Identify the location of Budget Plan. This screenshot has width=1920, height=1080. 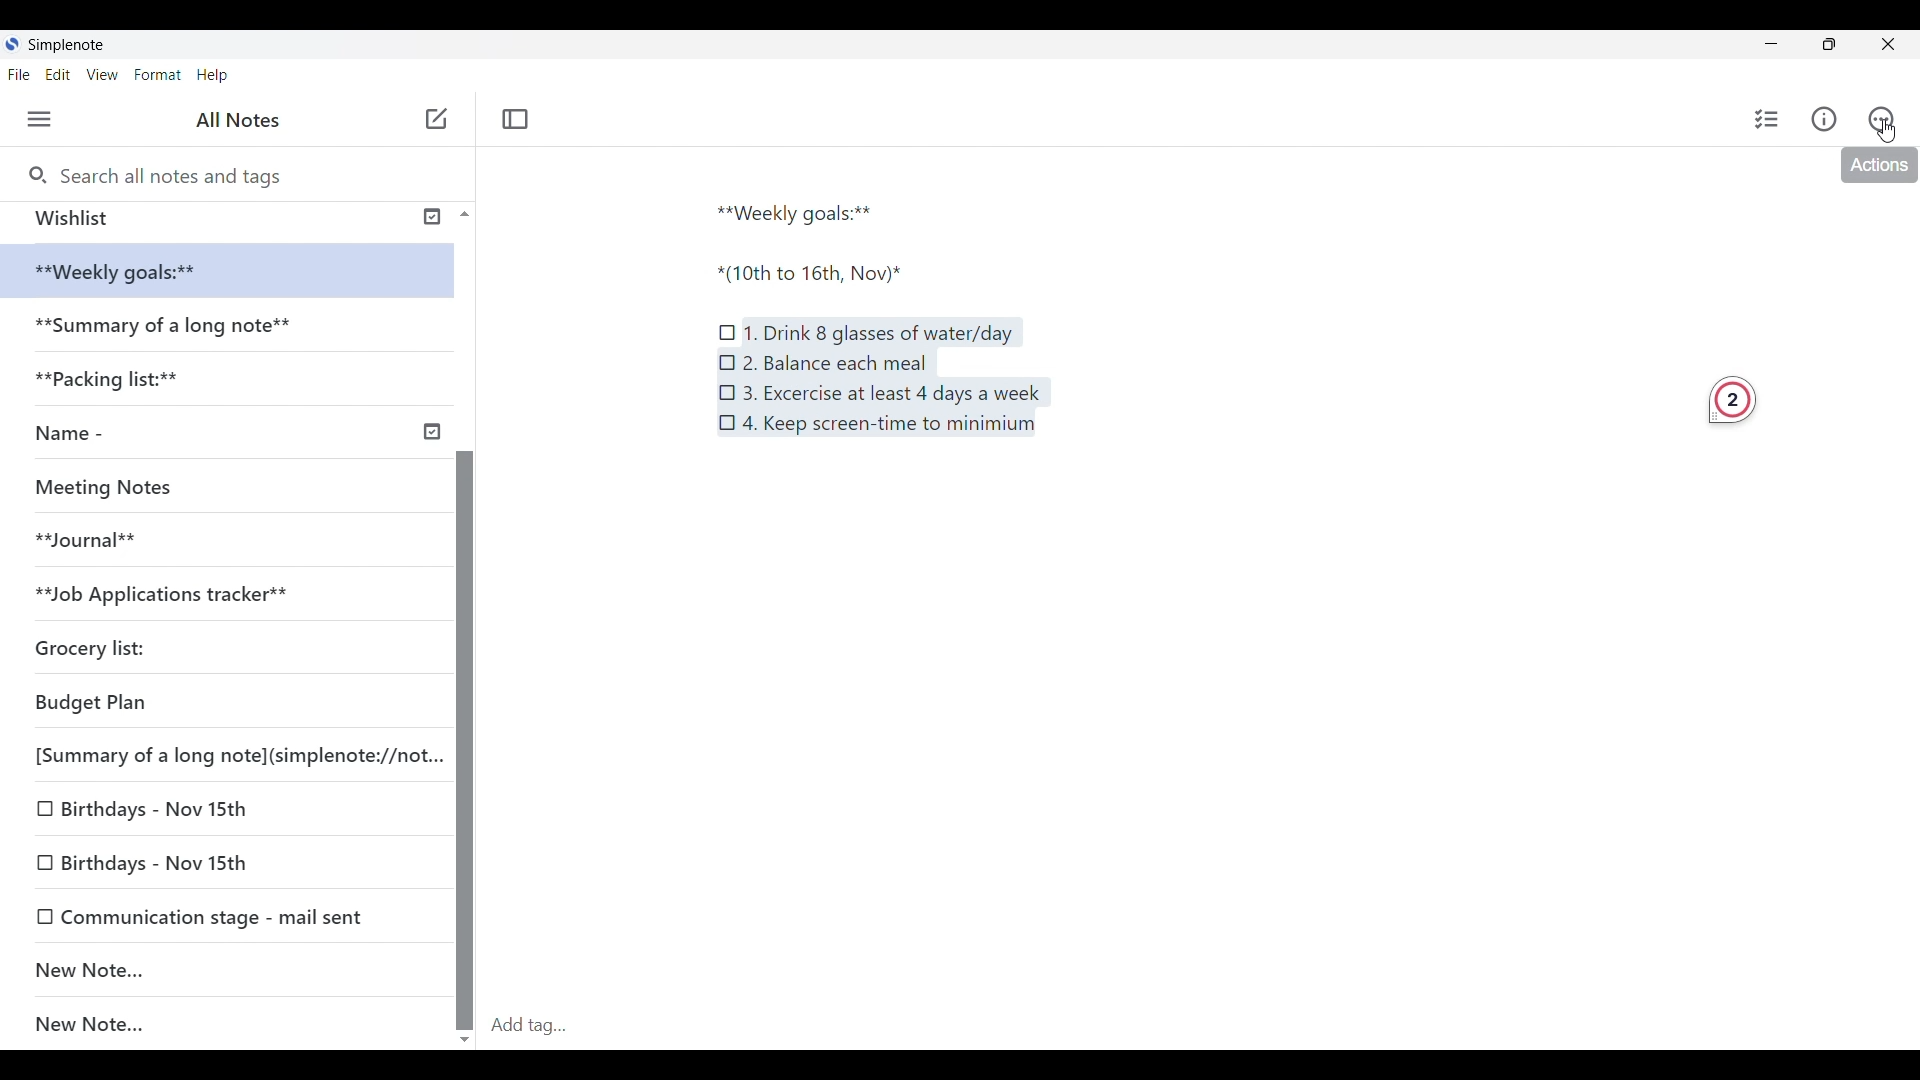
(188, 698).